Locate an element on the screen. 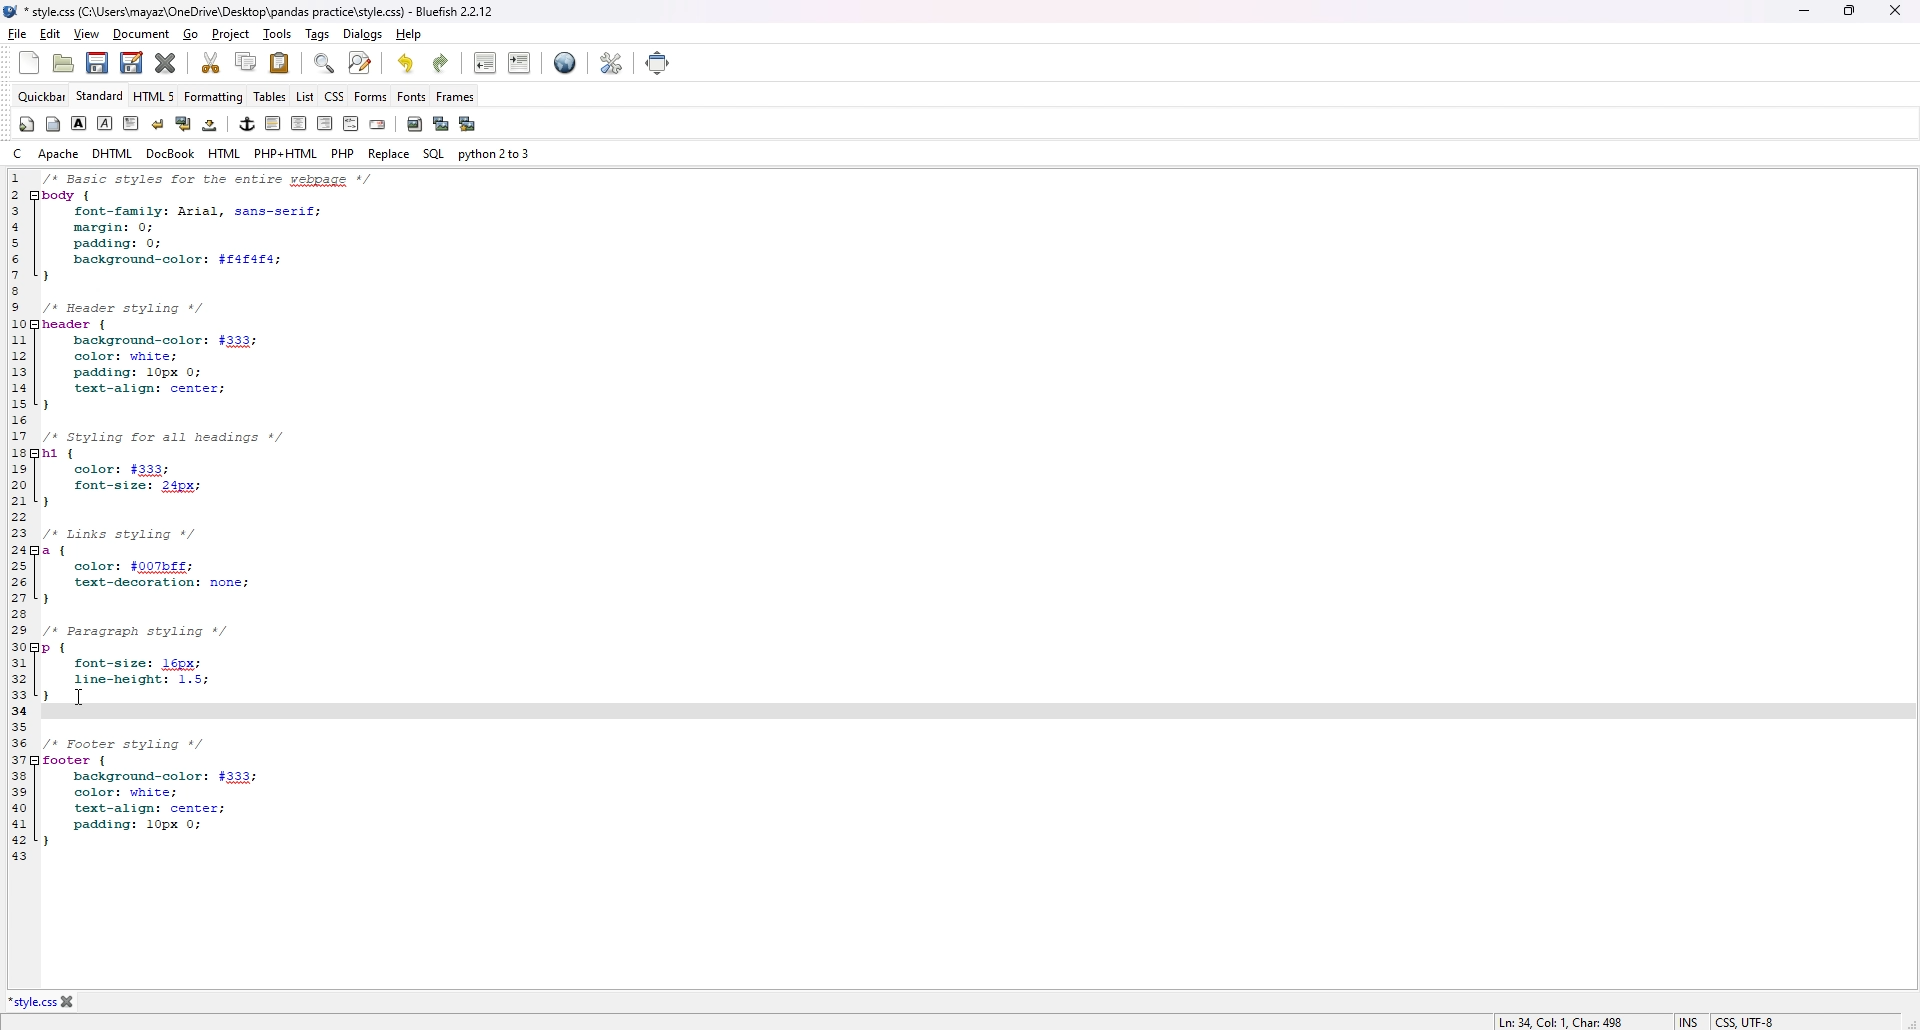  1 /* Basic styles for entire webpage */ 2 body { 3 font-family: Arial, sans-serif; 4 margin: 0; 5 padding: 0; 6 background-color: $f4f4f4; 7} 8 9 /* Header styling */ 10 header { 11 background-color: #333; 12 color: white; 13 padding: 10px 0; 14 text-align: center; 15 } 16 17 /* Styling for all headings */ 18 h1 { 19 color: #333; 20 font-size: 24px; 21 } 22 23 /* Links styling */ 24 a { 25 color: #007bff; 26 text-decoration: none; 27 } 28 29 /* Paragraph styling */ 30 p { 31 font-size: 16px; 32 line-height: 1.5; 33 } is located at coordinates (193, 434).